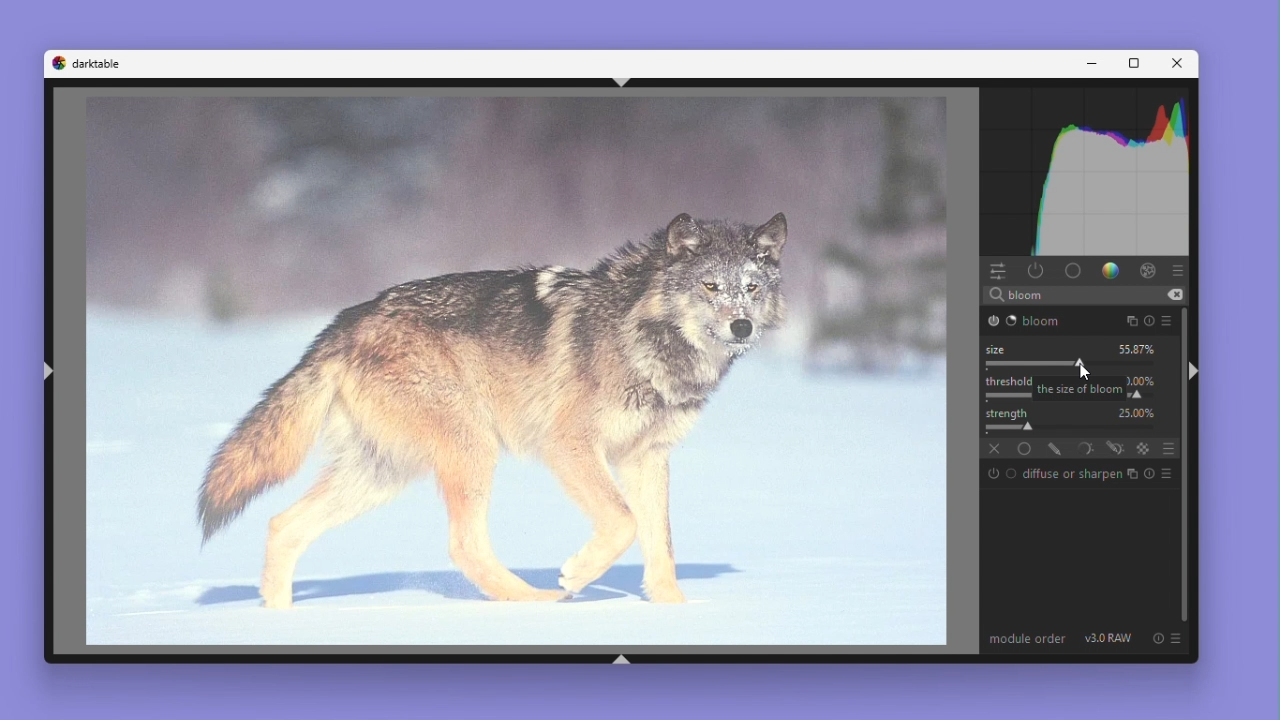 This screenshot has height=720, width=1280. Describe the element at coordinates (998, 271) in the screenshot. I see `Quick access` at that location.